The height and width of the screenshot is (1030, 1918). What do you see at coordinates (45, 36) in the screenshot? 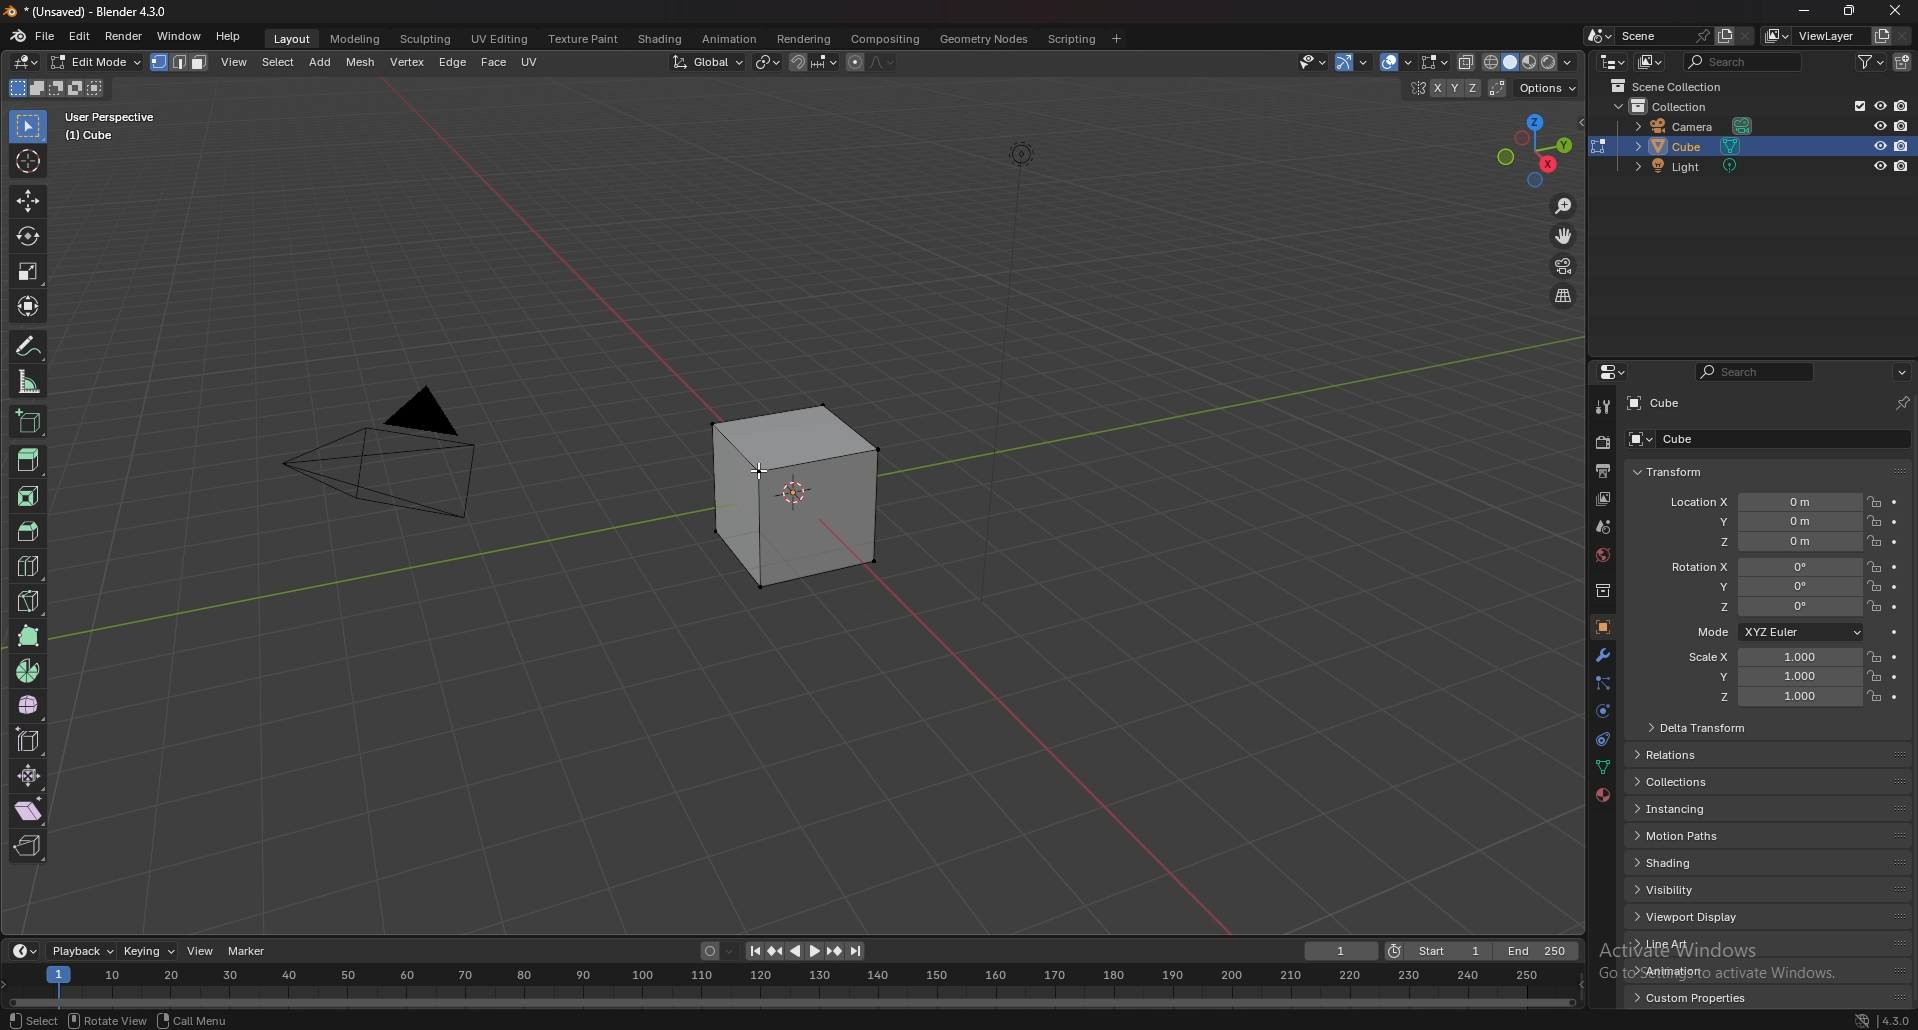
I see `file` at bounding box center [45, 36].